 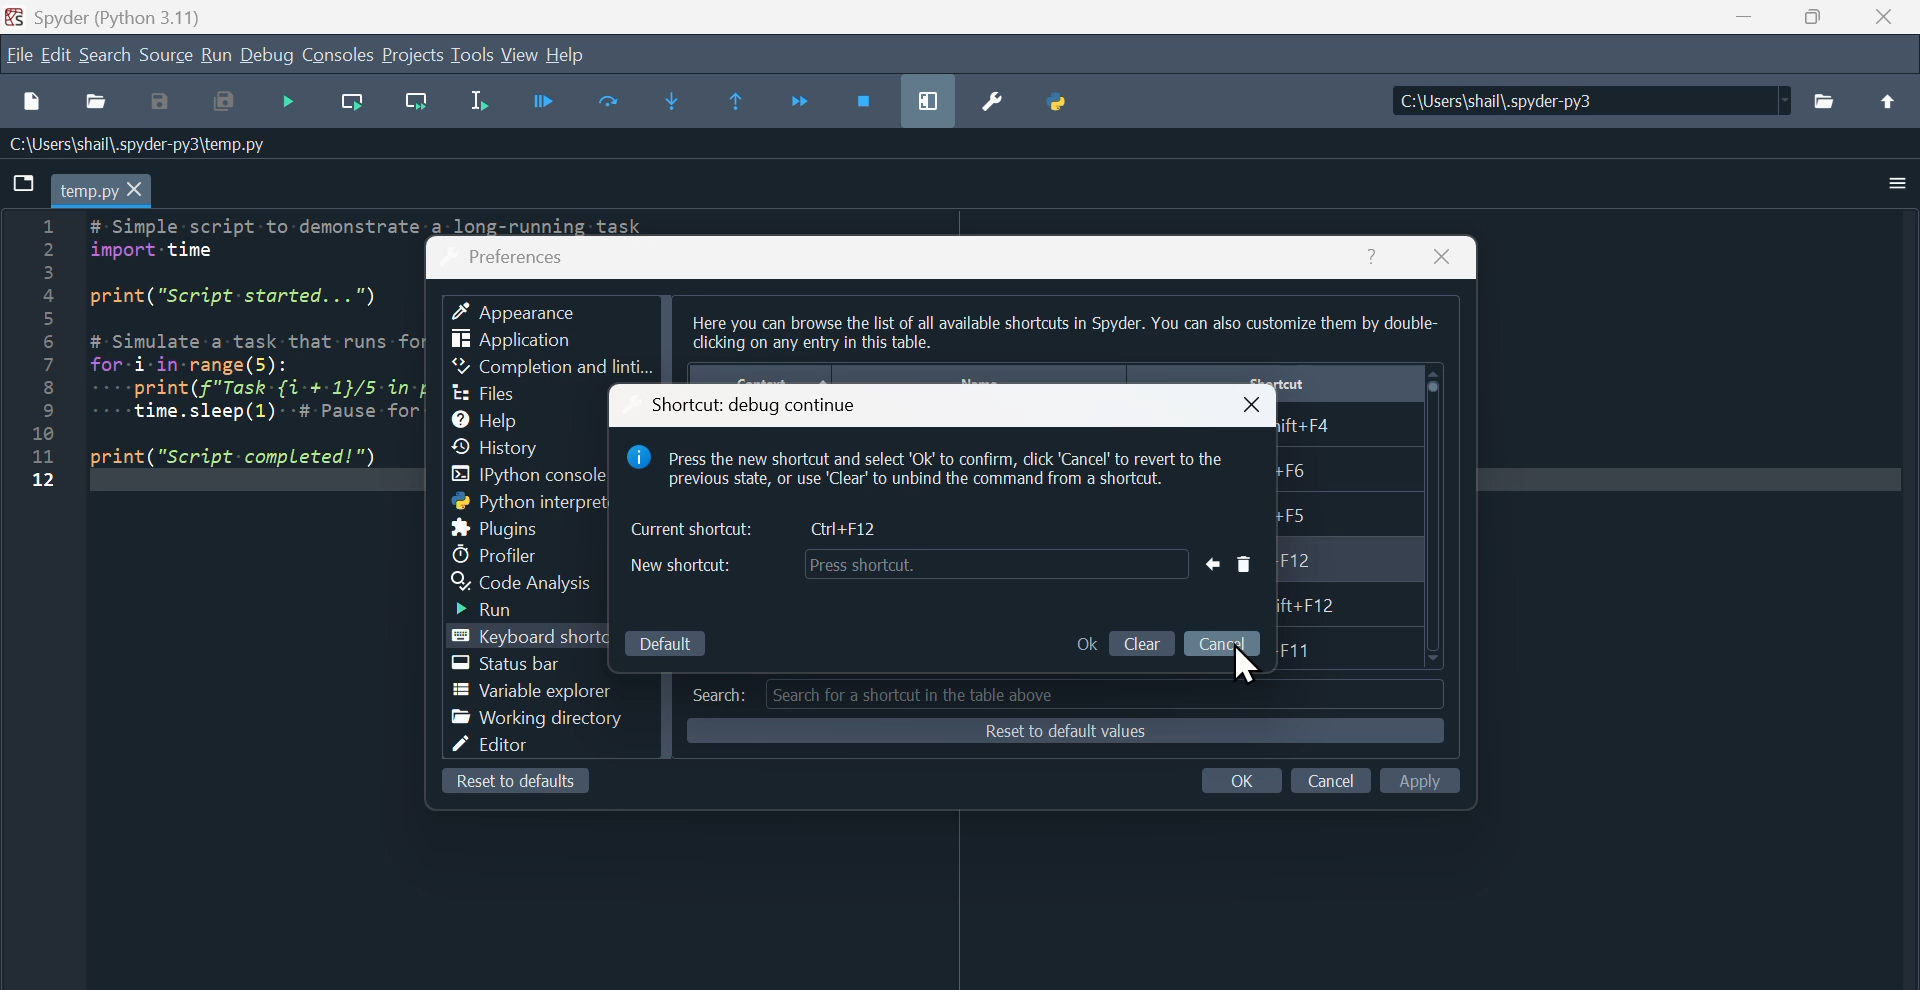 What do you see at coordinates (503, 553) in the screenshot?
I see `Profiler` at bounding box center [503, 553].